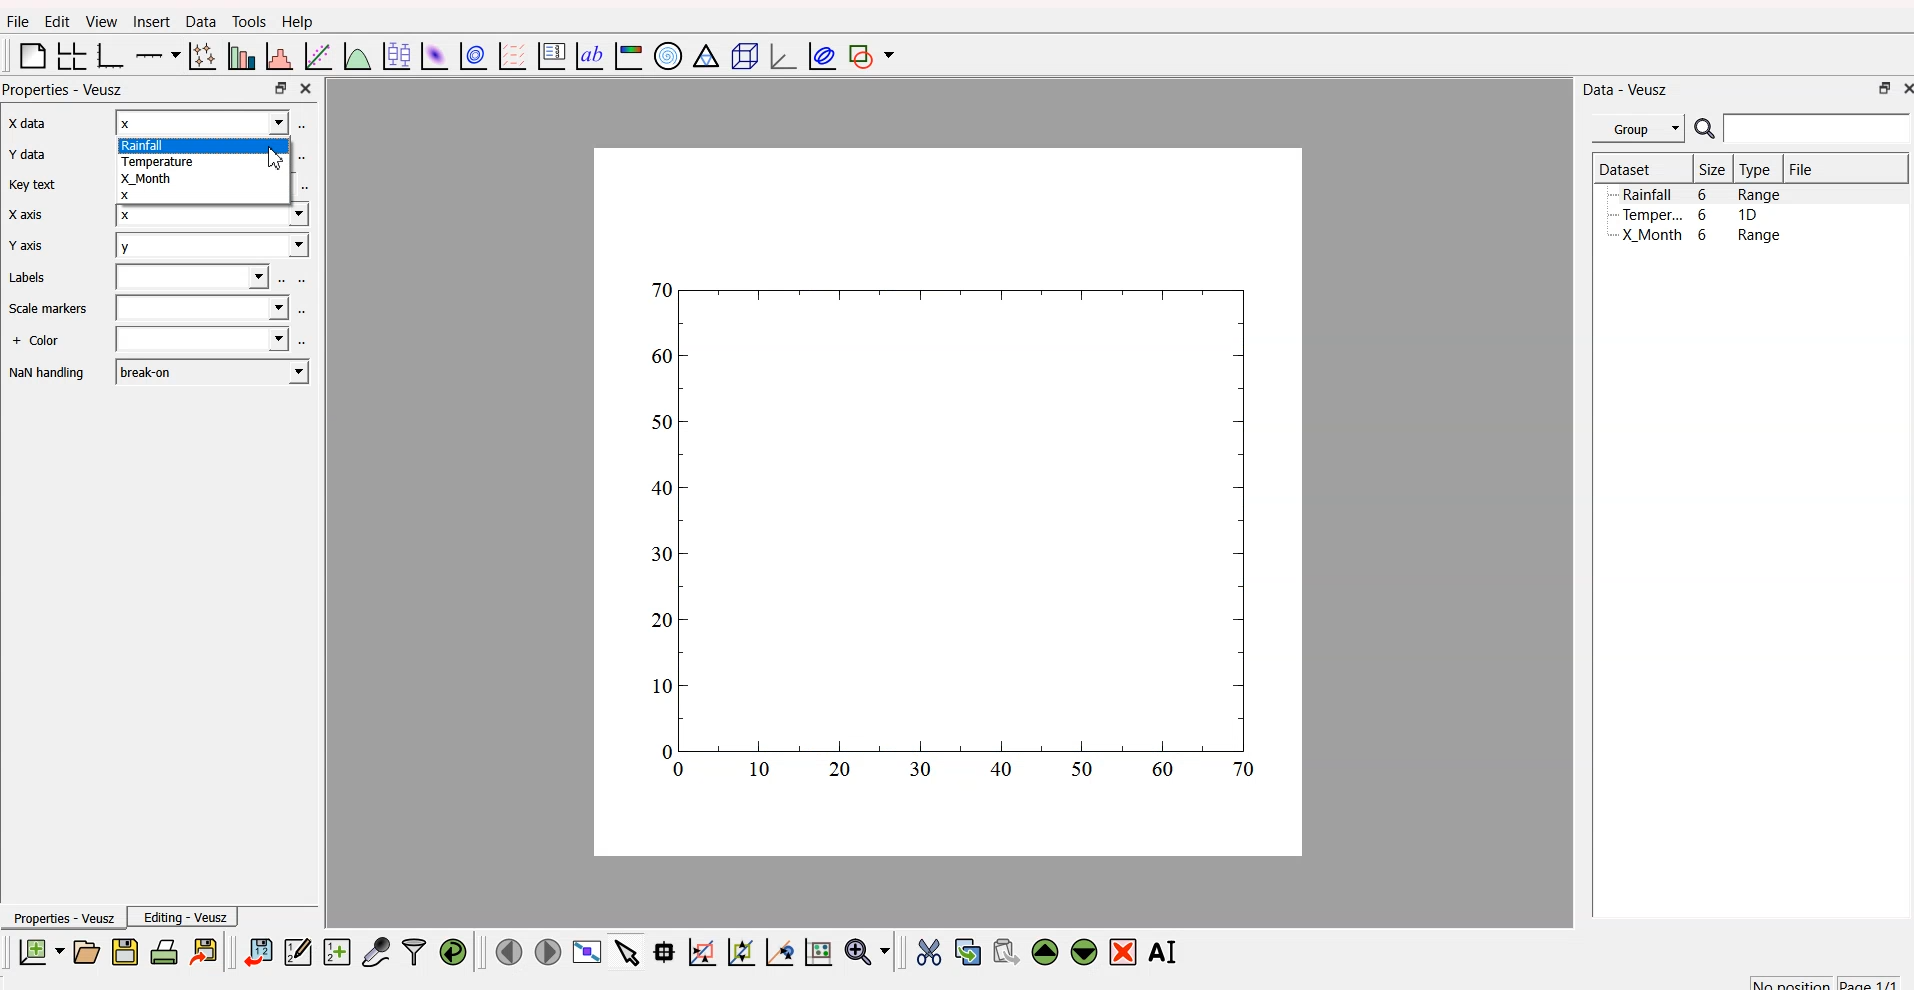 The image size is (1914, 990). Describe the element at coordinates (48, 374) in the screenshot. I see `NaN handling` at that location.